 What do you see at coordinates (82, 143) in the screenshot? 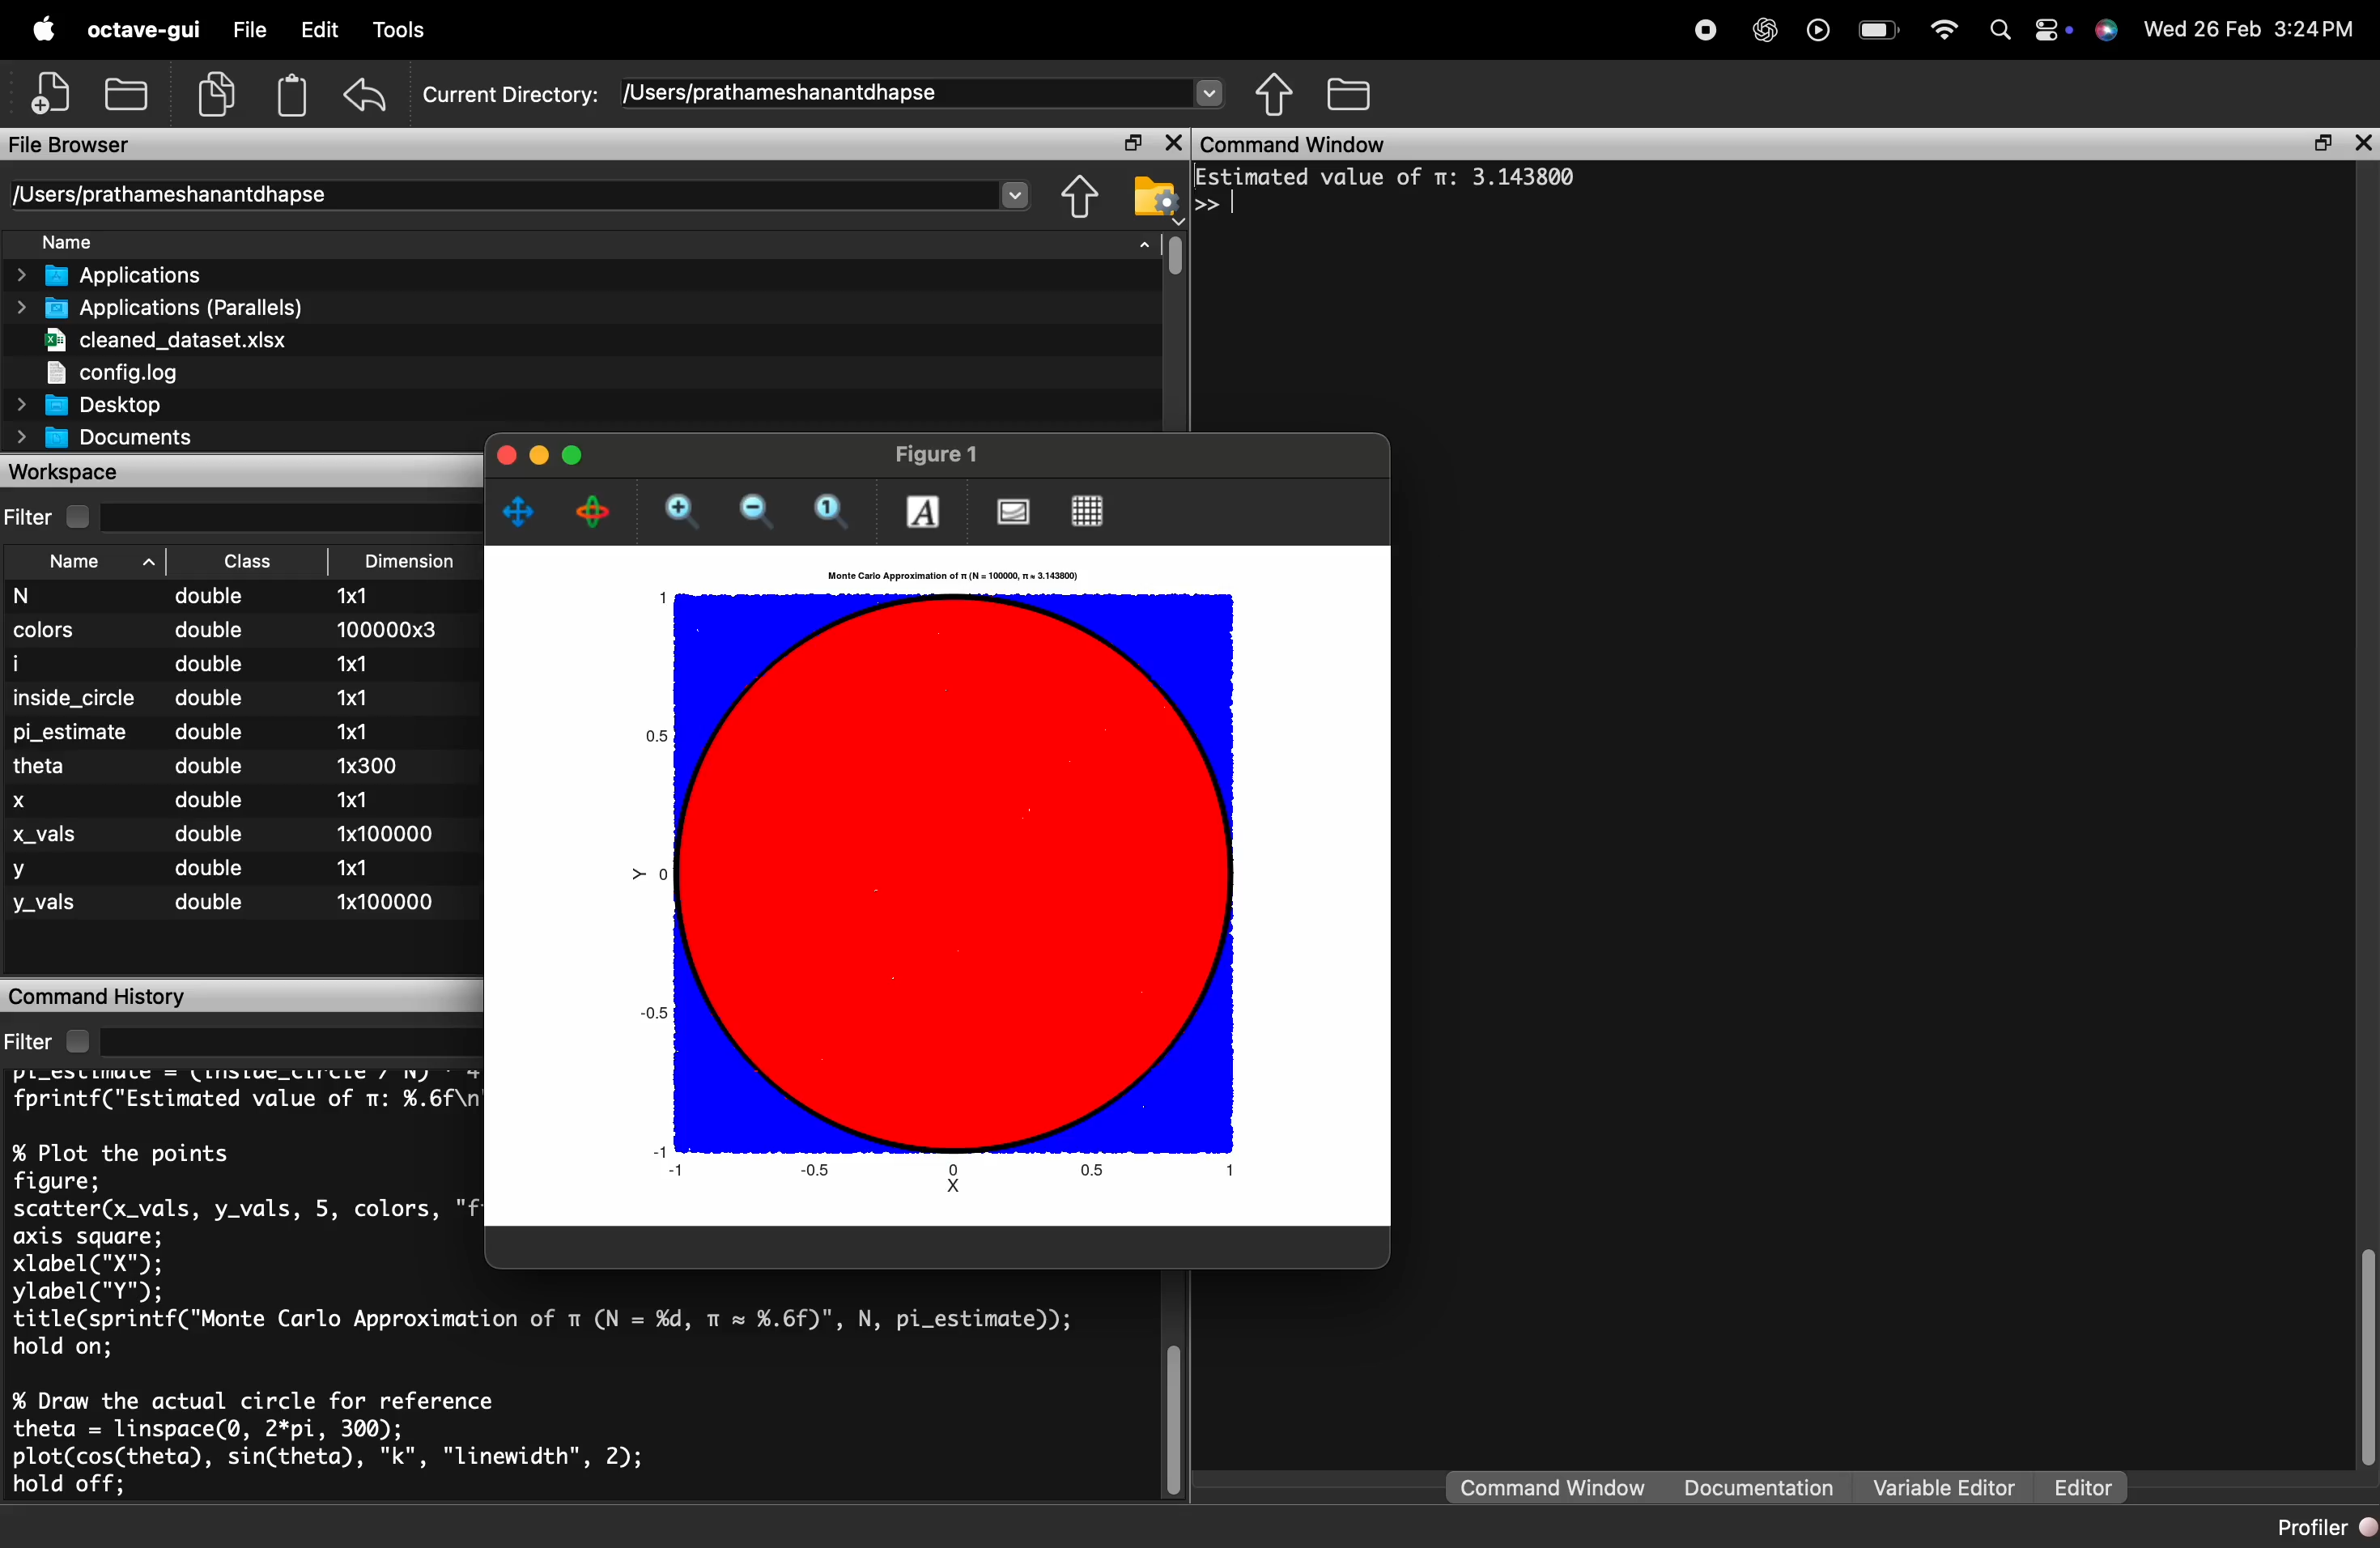
I see `File Browser` at bounding box center [82, 143].